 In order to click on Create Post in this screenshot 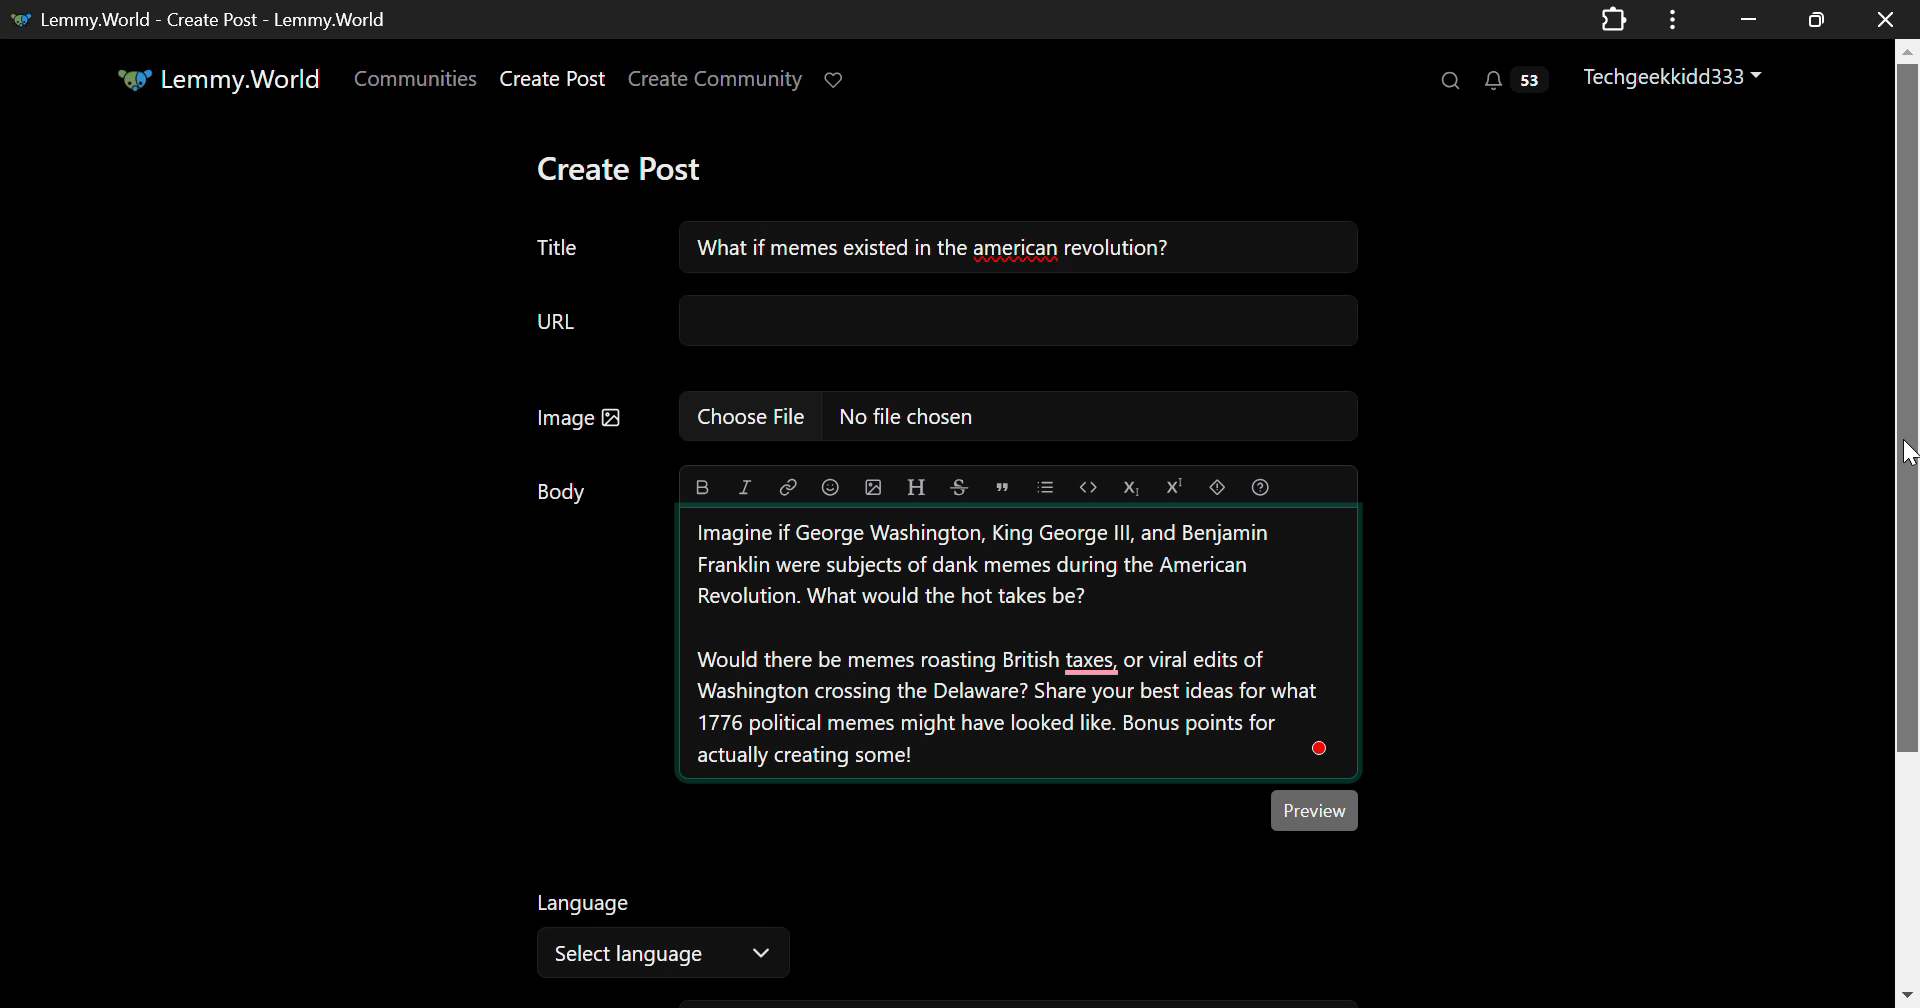, I will do `click(632, 168)`.